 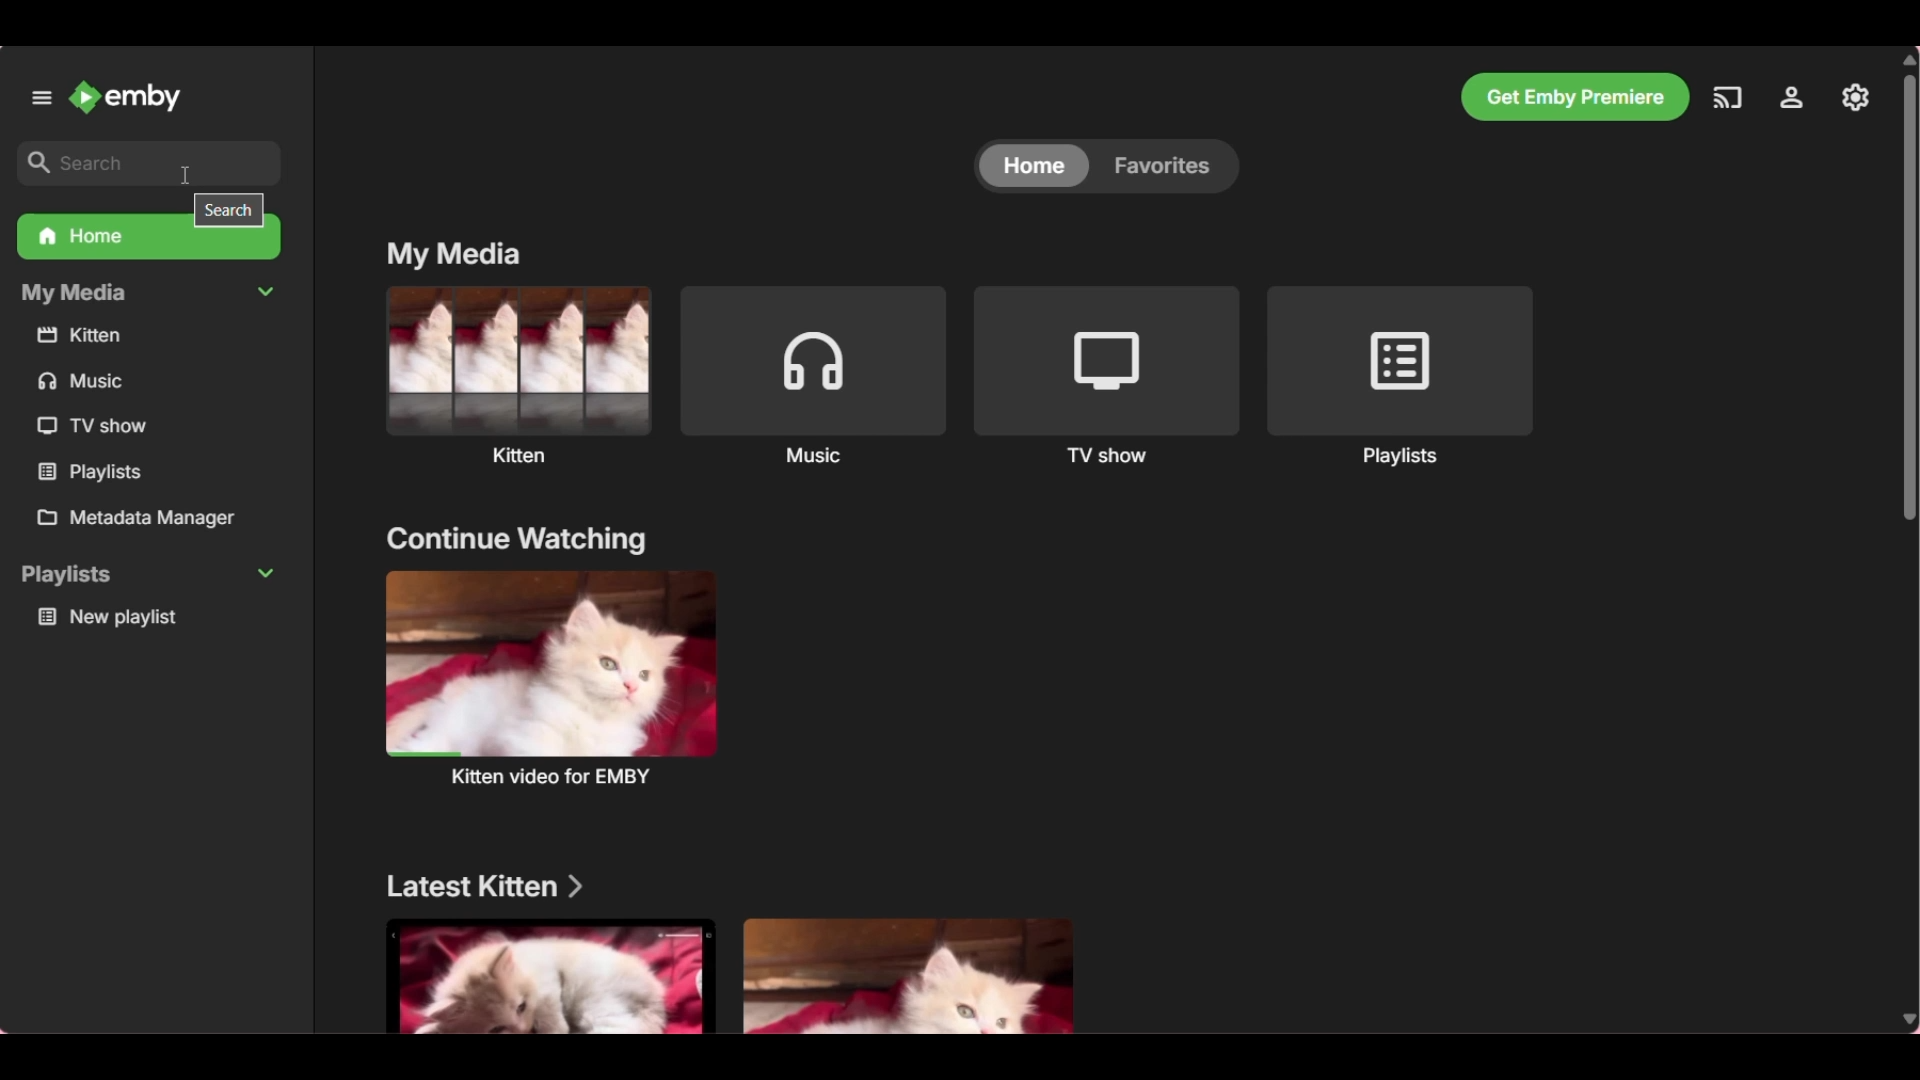 What do you see at coordinates (1575, 97) in the screenshot?
I see `Get Emby premiere` at bounding box center [1575, 97].